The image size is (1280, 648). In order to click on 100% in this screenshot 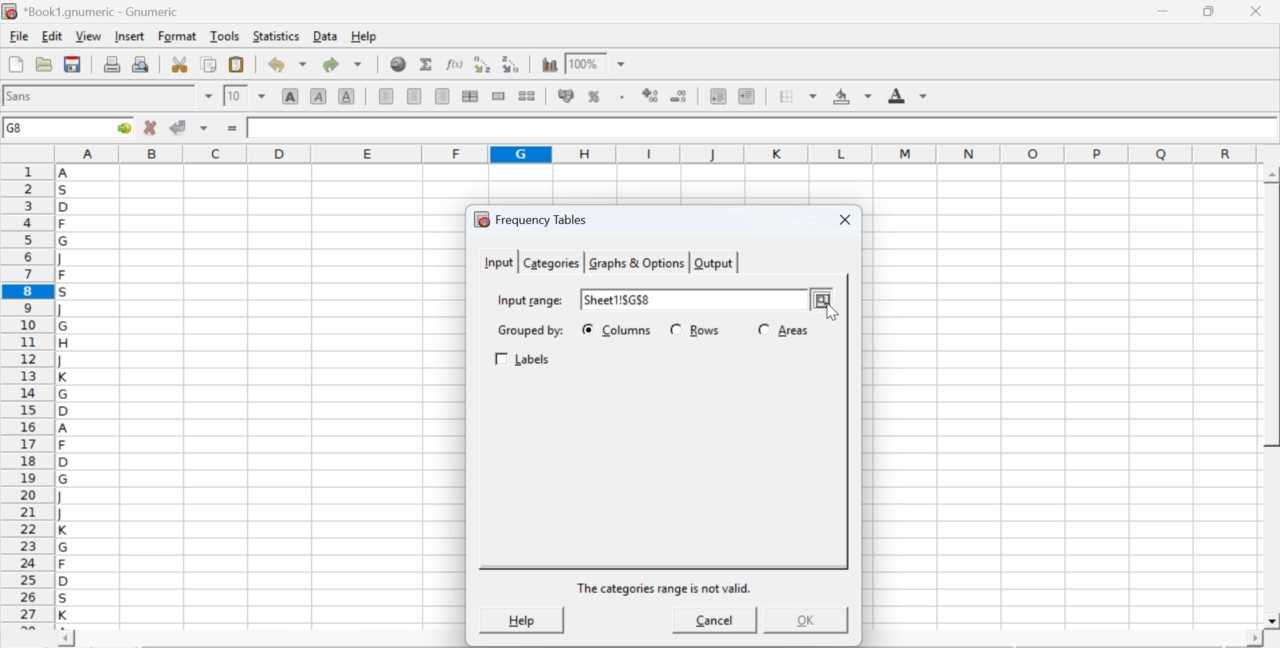, I will do `click(583, 63)`.